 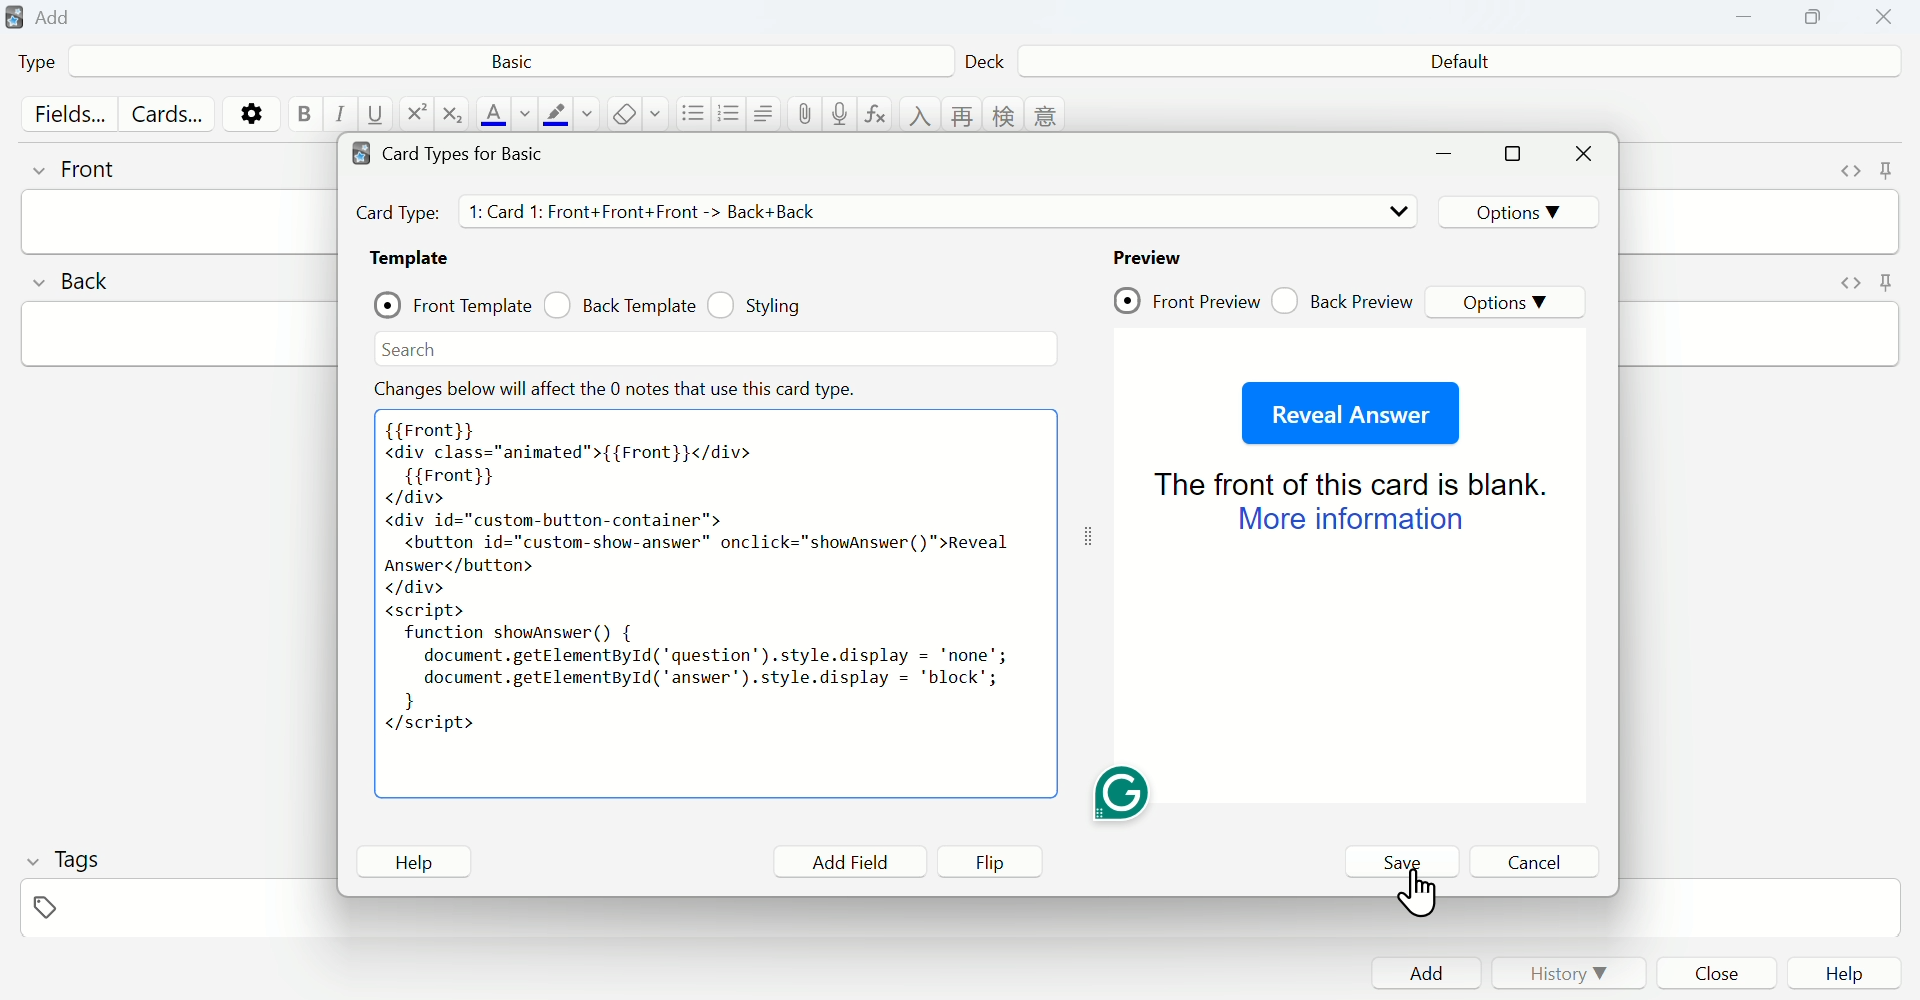 I want to click on Close, so click(x=1887, y=27).